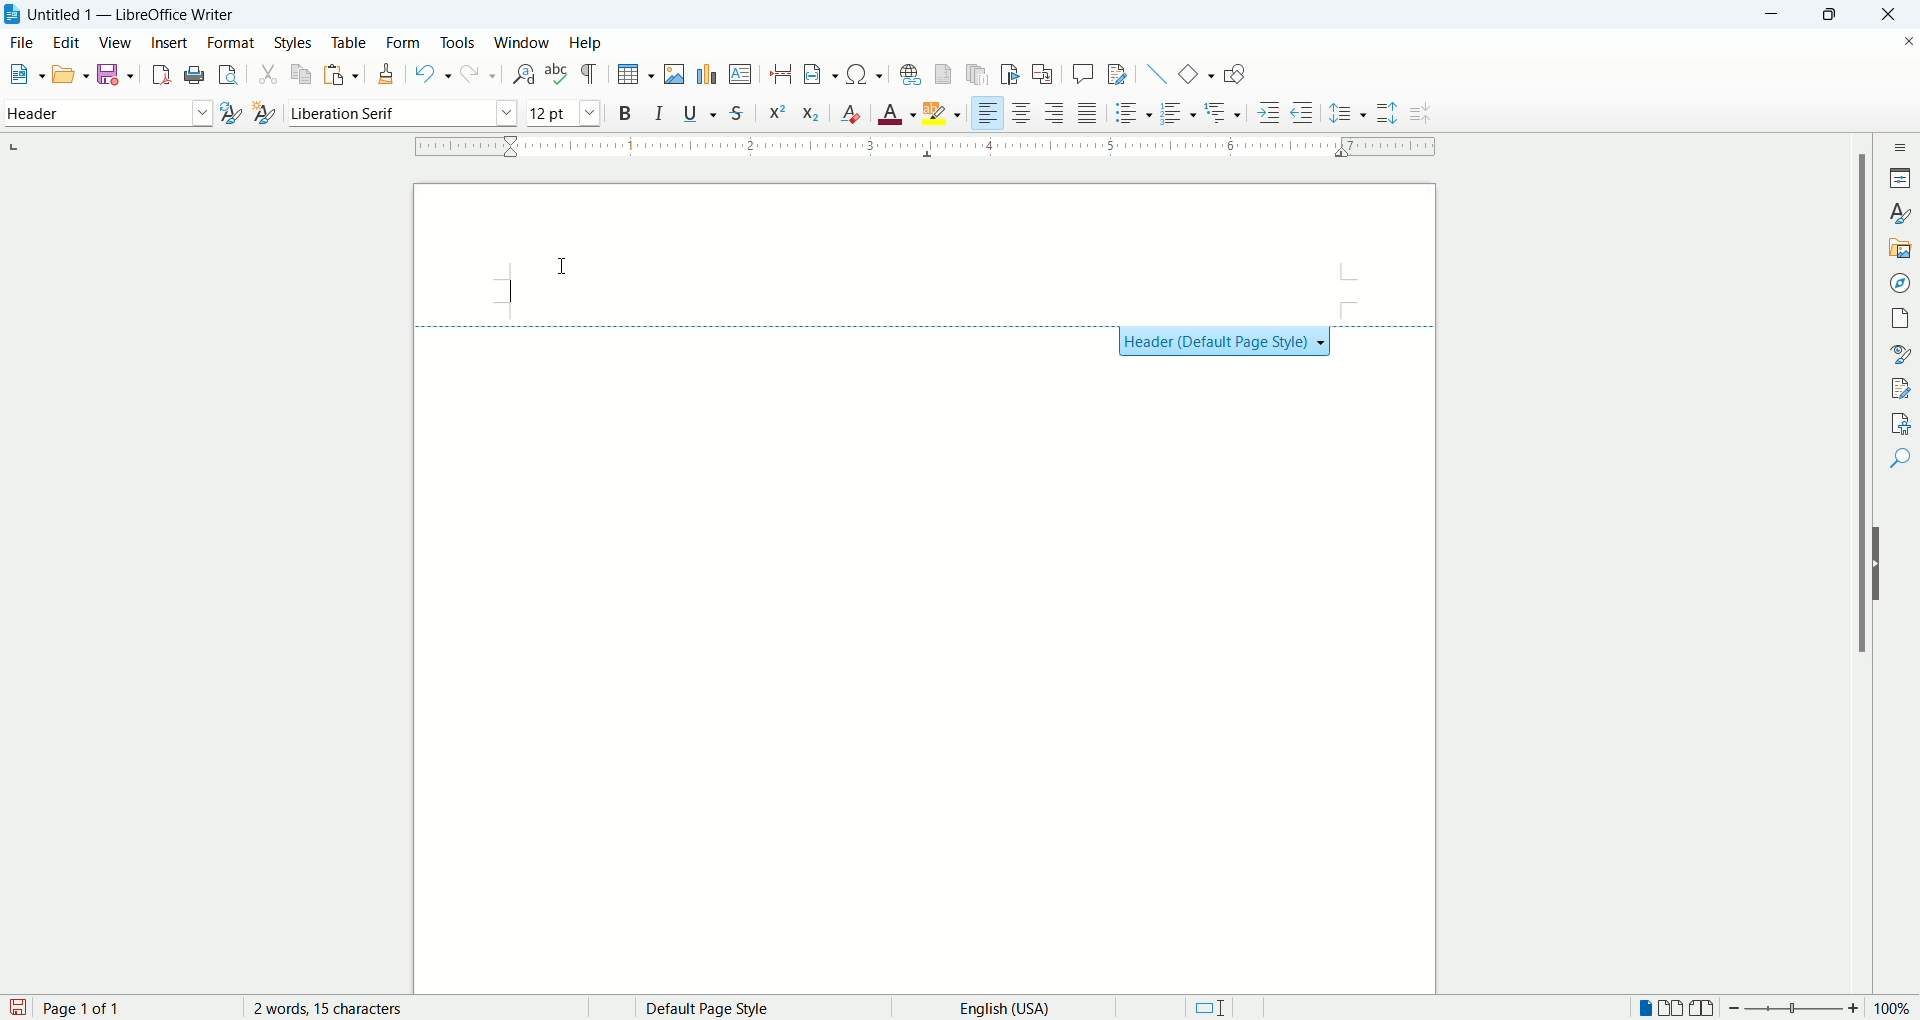 This screenshot has width=1920, height=1020. Describe the element at coordinates (1856, 564) in the screenshot. I see `vertical scroll bar` at that location.